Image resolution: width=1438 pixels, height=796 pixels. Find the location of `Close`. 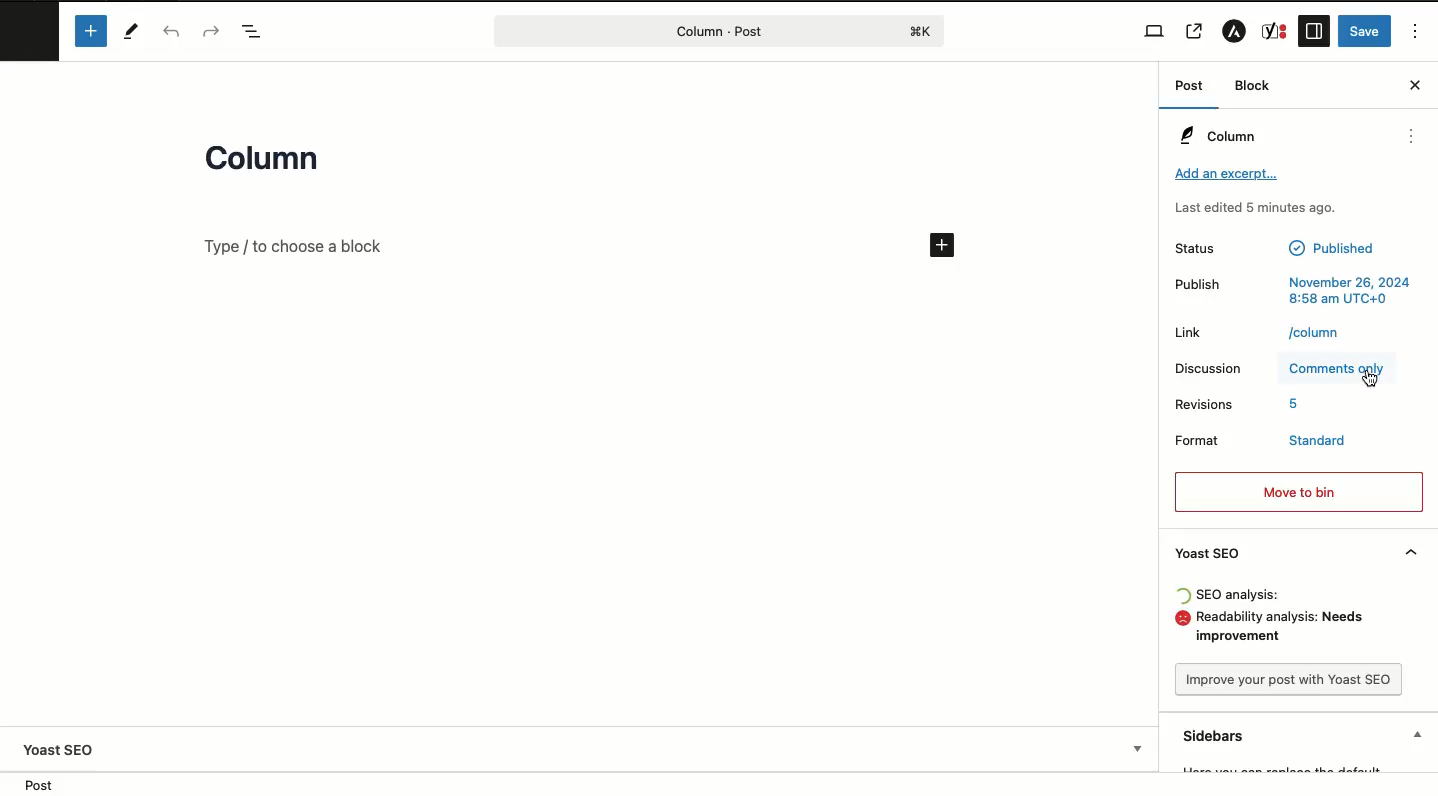

Close is located at coordinates (1415, 85).